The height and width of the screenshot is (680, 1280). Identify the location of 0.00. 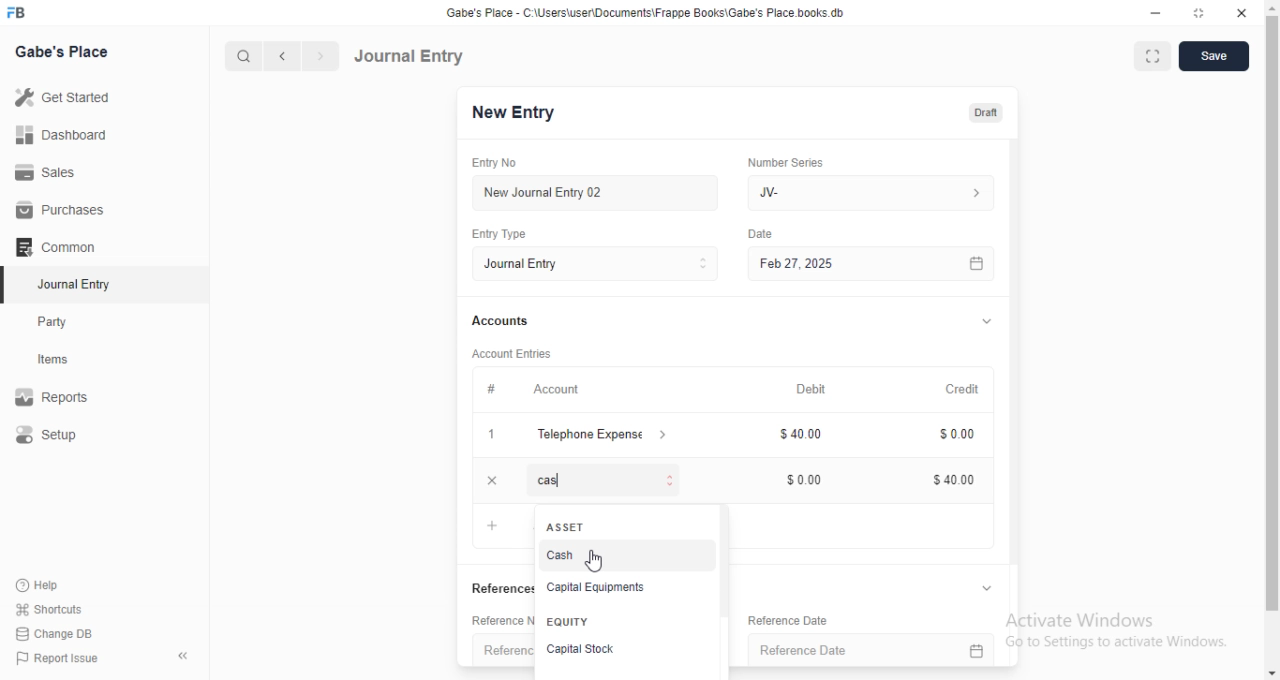
(807, 480).